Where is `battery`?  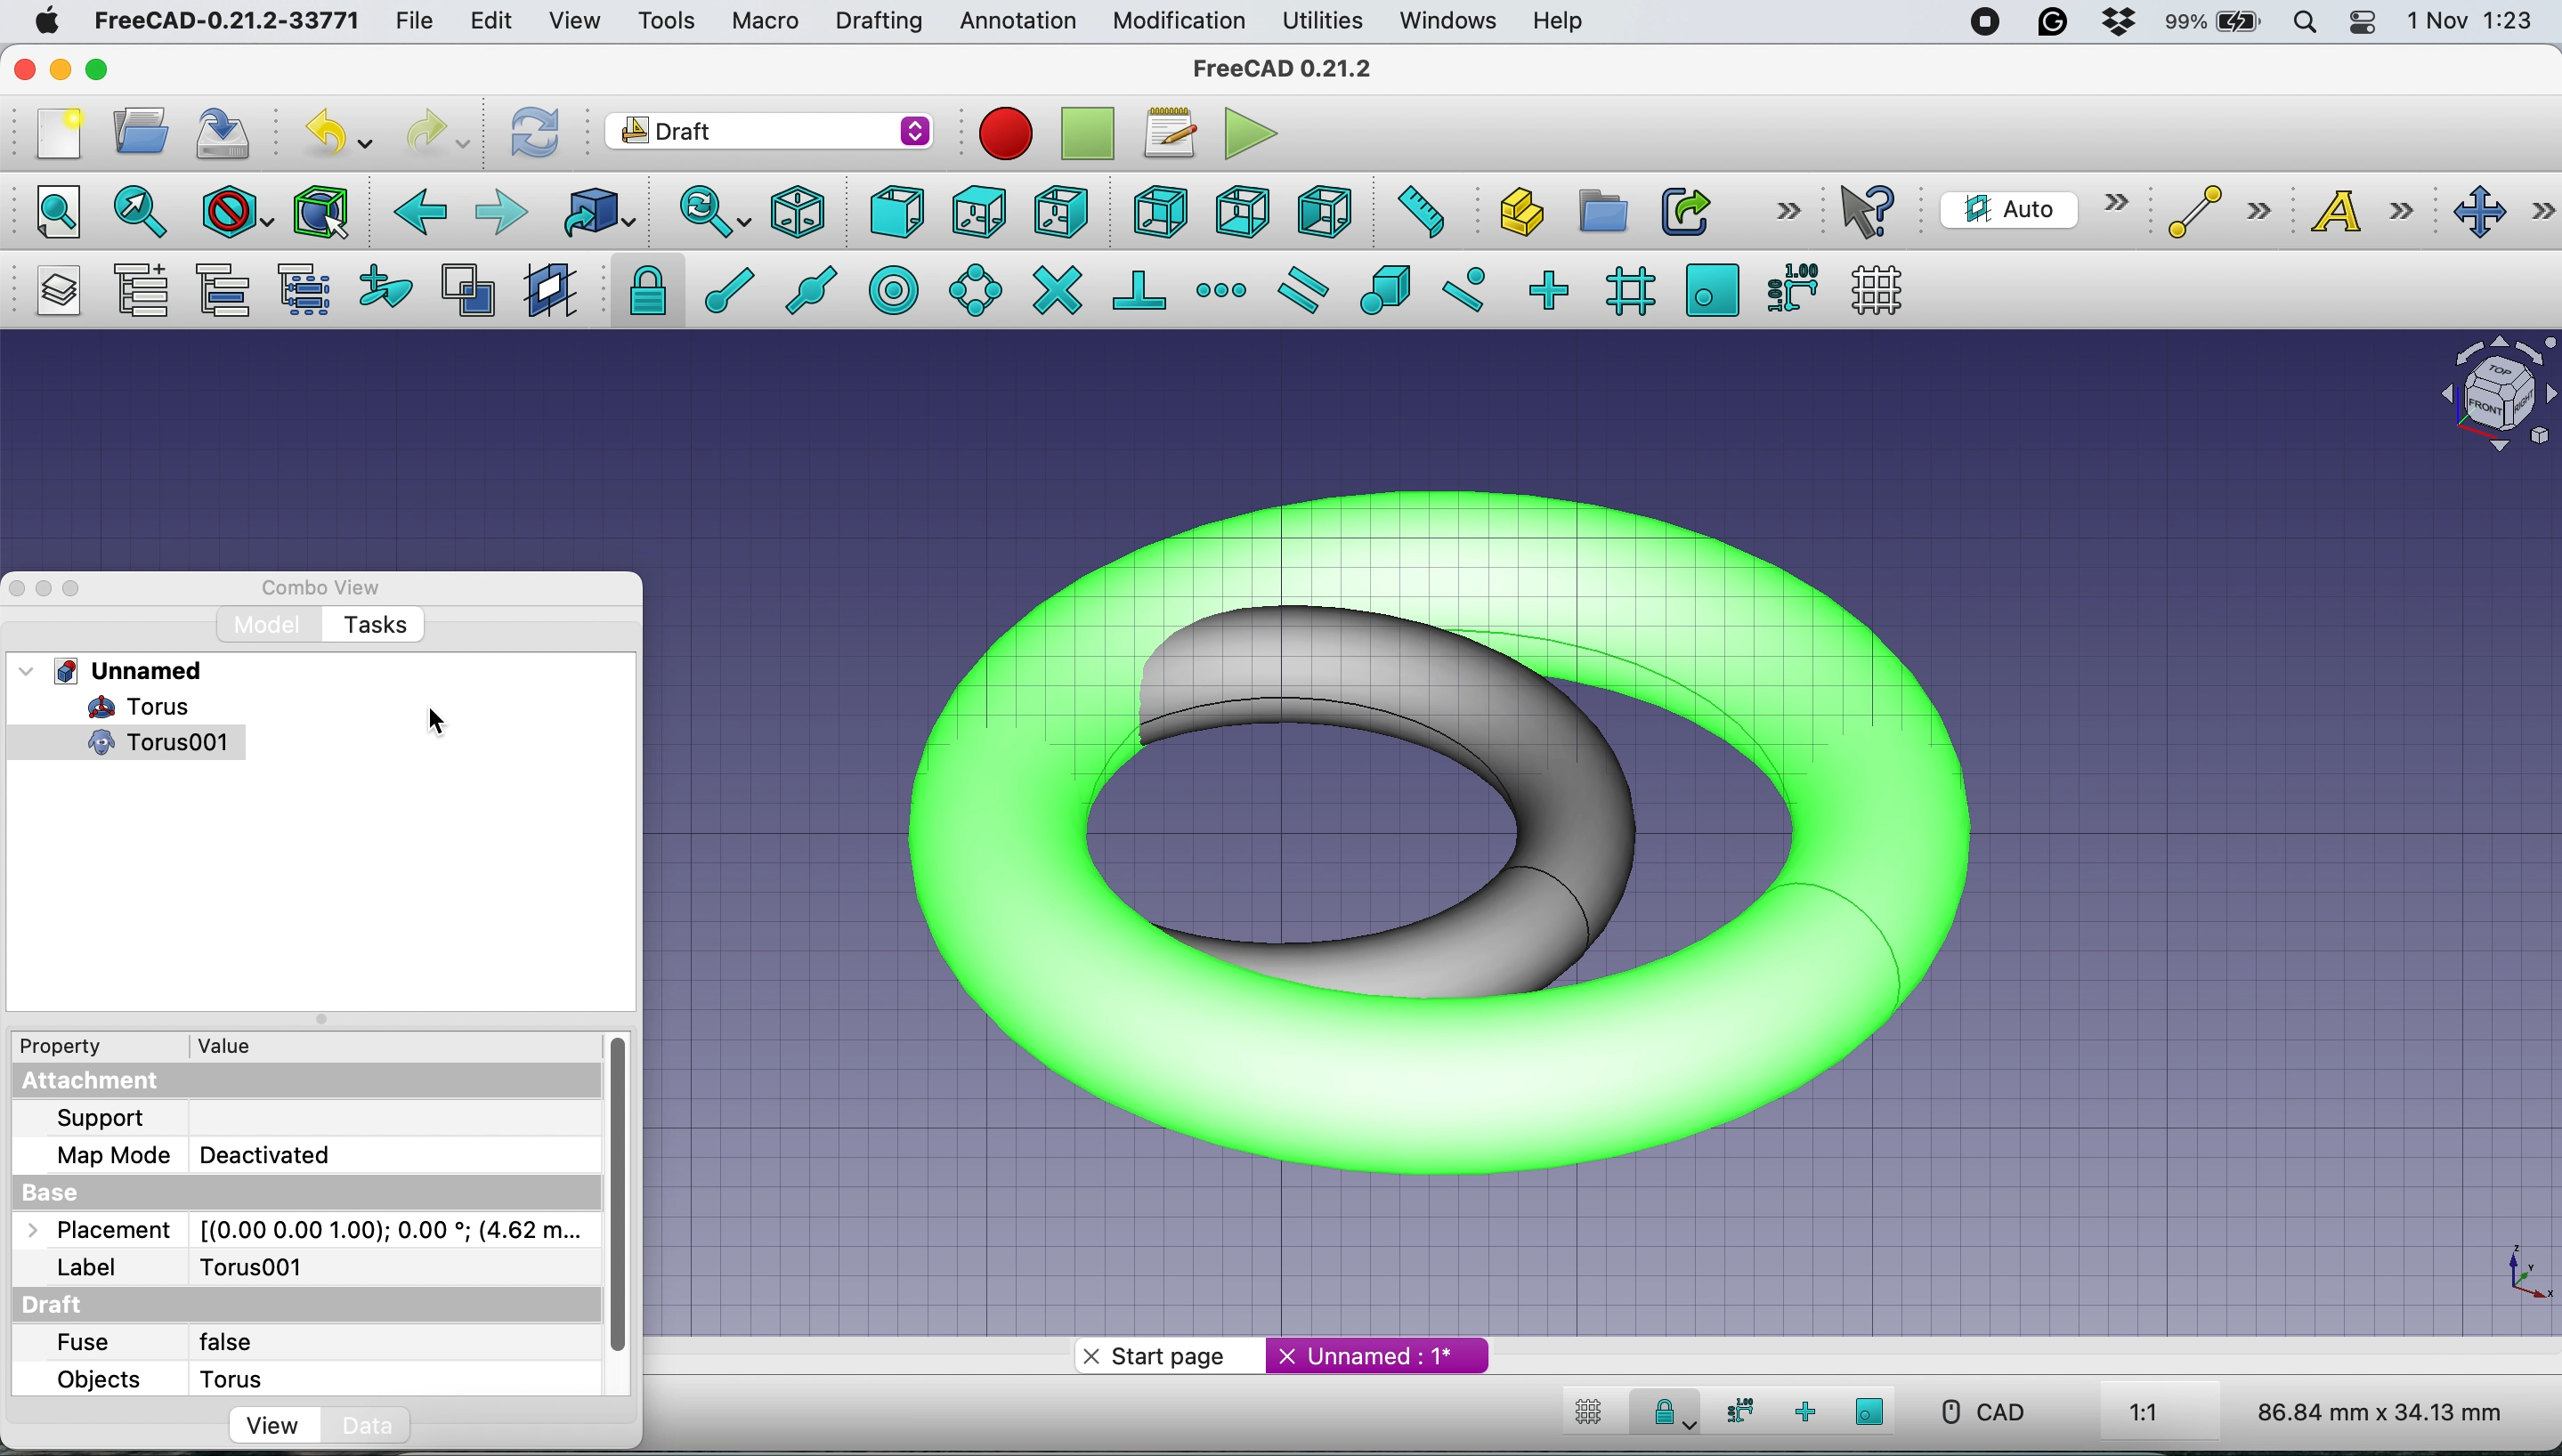
battery is located at coordinates (2215, 24).